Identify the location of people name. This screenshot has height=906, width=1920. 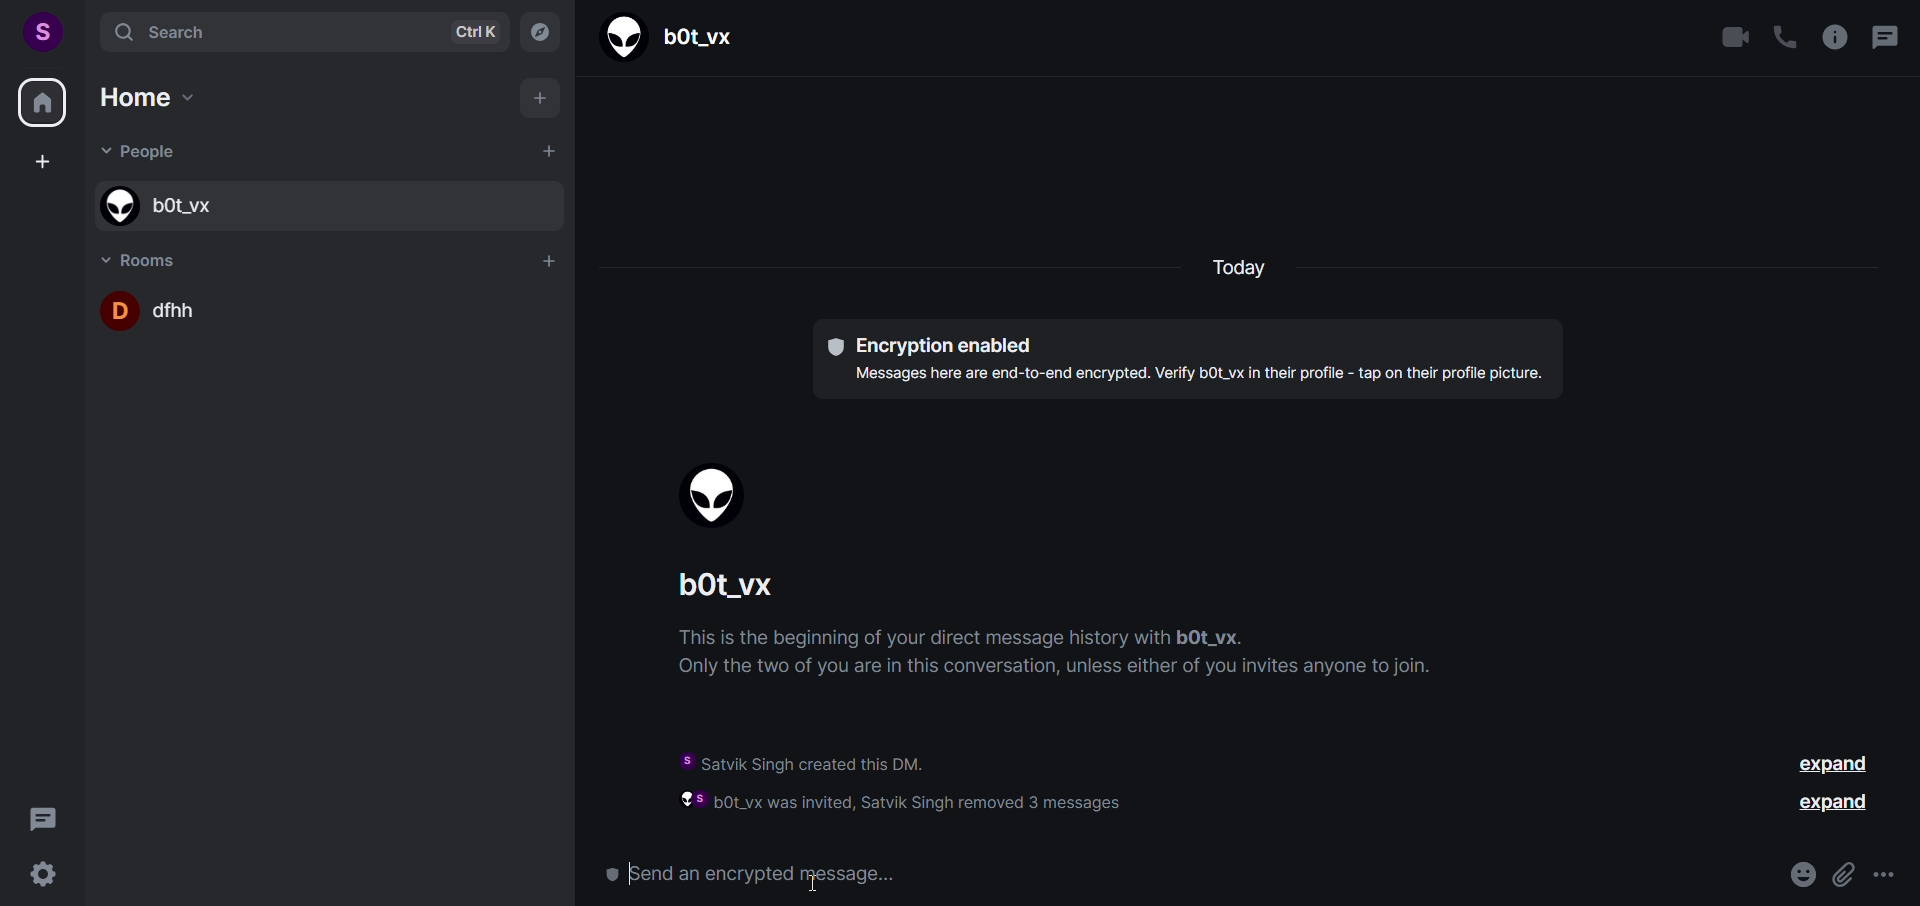
(677, 35).